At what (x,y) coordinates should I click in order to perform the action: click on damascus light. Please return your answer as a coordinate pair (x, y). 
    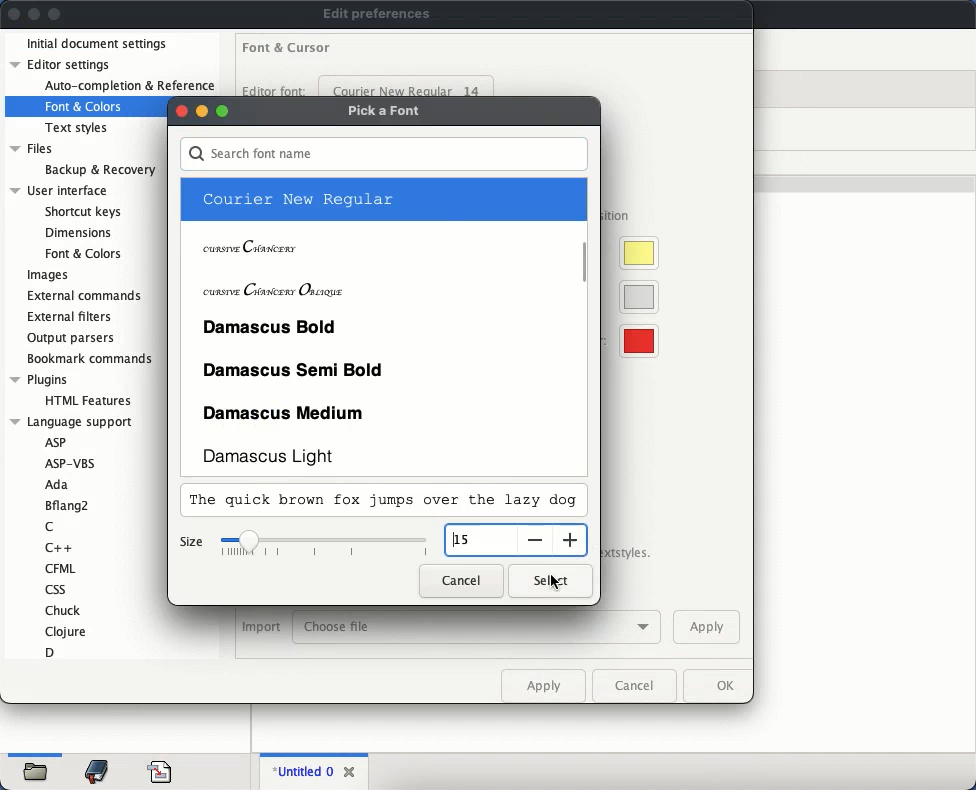
    Looking at the image, I should click on (383, 455).